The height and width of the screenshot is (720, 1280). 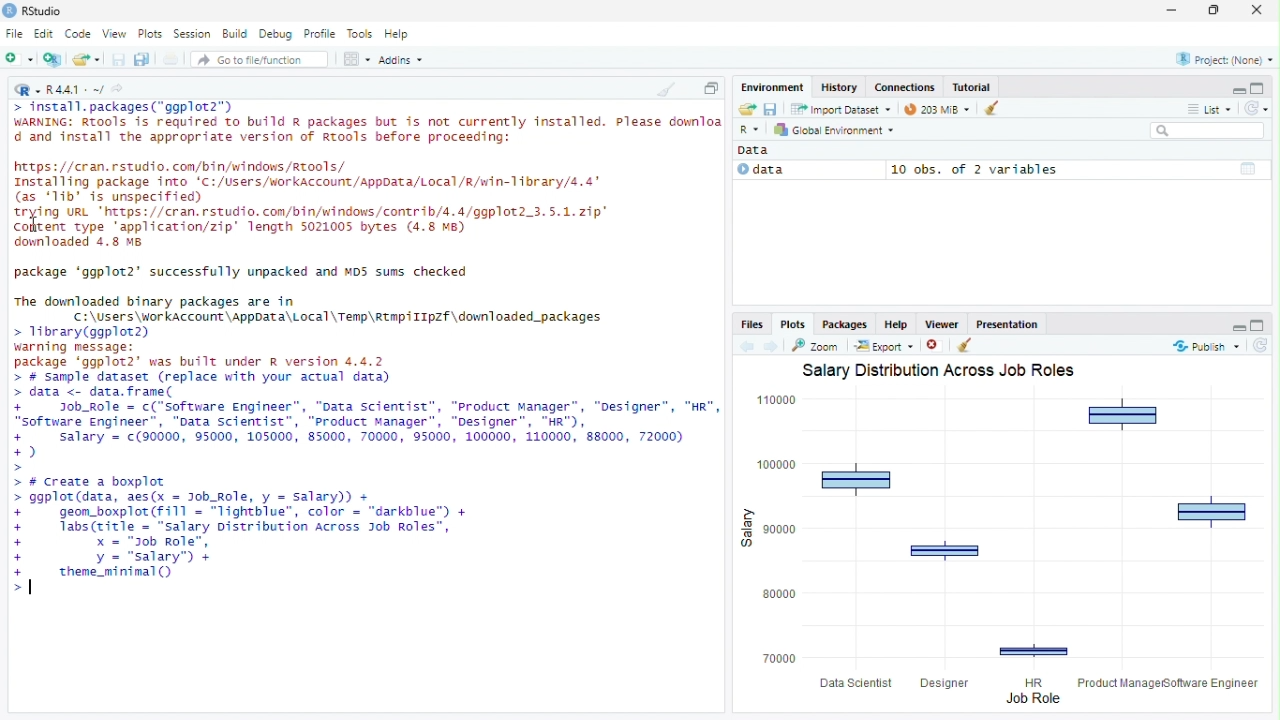 What do you see at coordinates (278, 34) in the screenshot?
I see `Debug` at bounding box center [278, 34].